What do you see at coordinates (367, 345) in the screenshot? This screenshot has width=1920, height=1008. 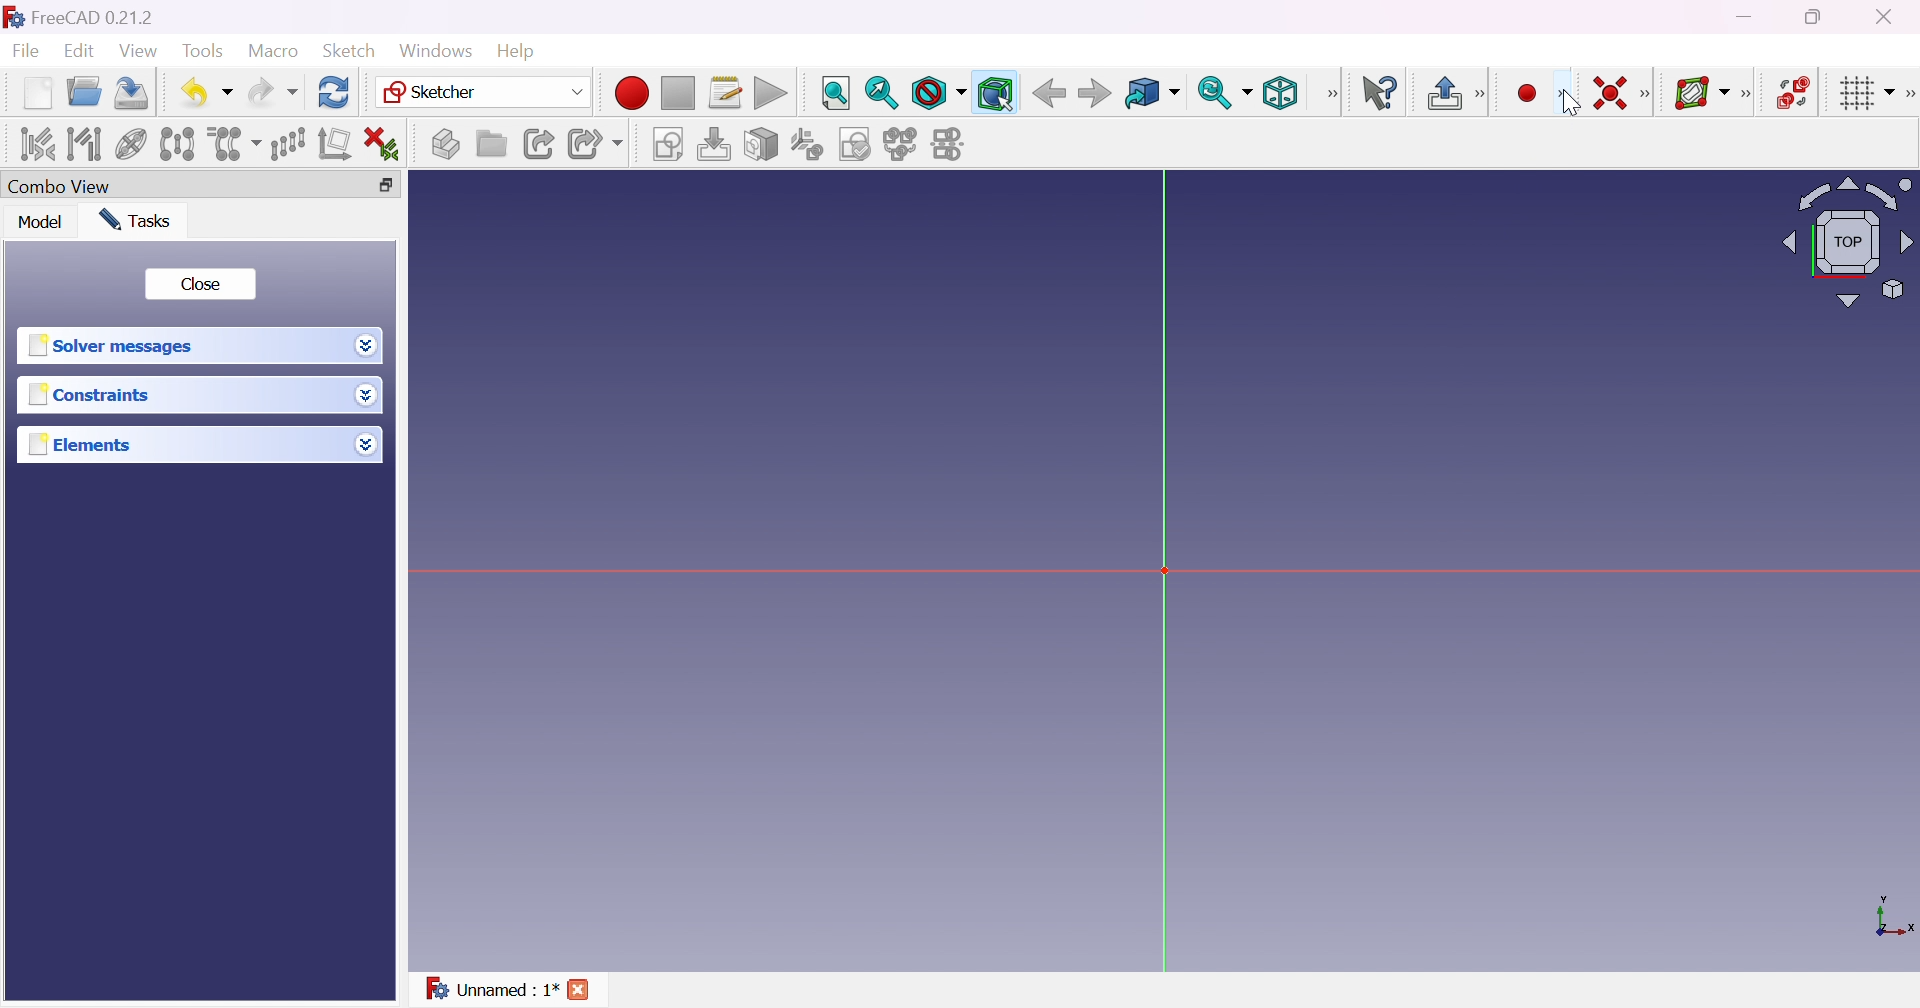 I see `Drop down` at bounding box center [367, 345].